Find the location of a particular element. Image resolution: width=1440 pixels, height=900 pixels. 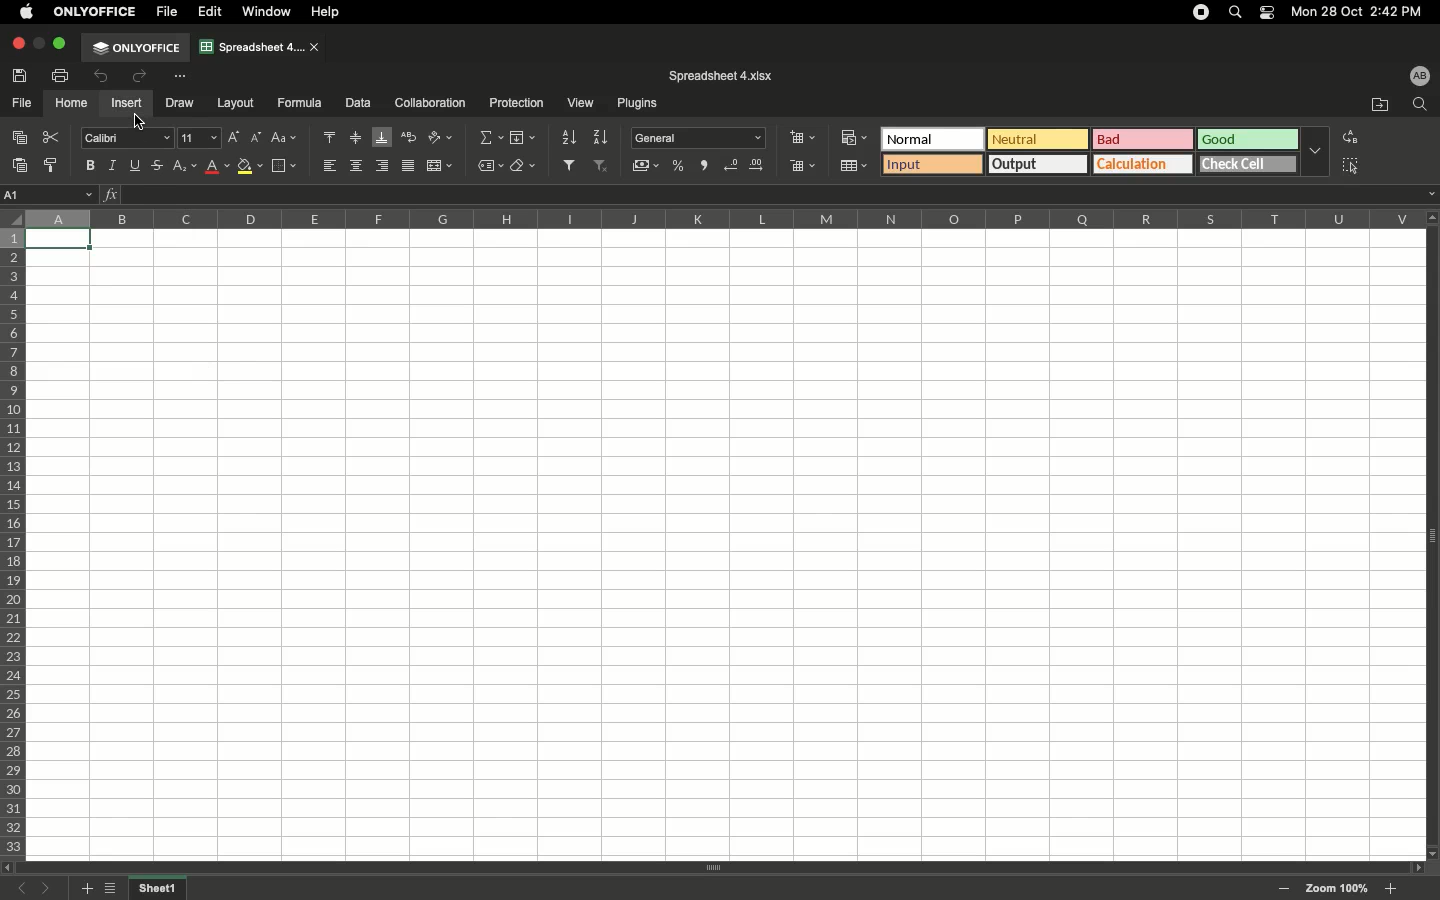

Customize tool bar is located at coordinates (179, 75).